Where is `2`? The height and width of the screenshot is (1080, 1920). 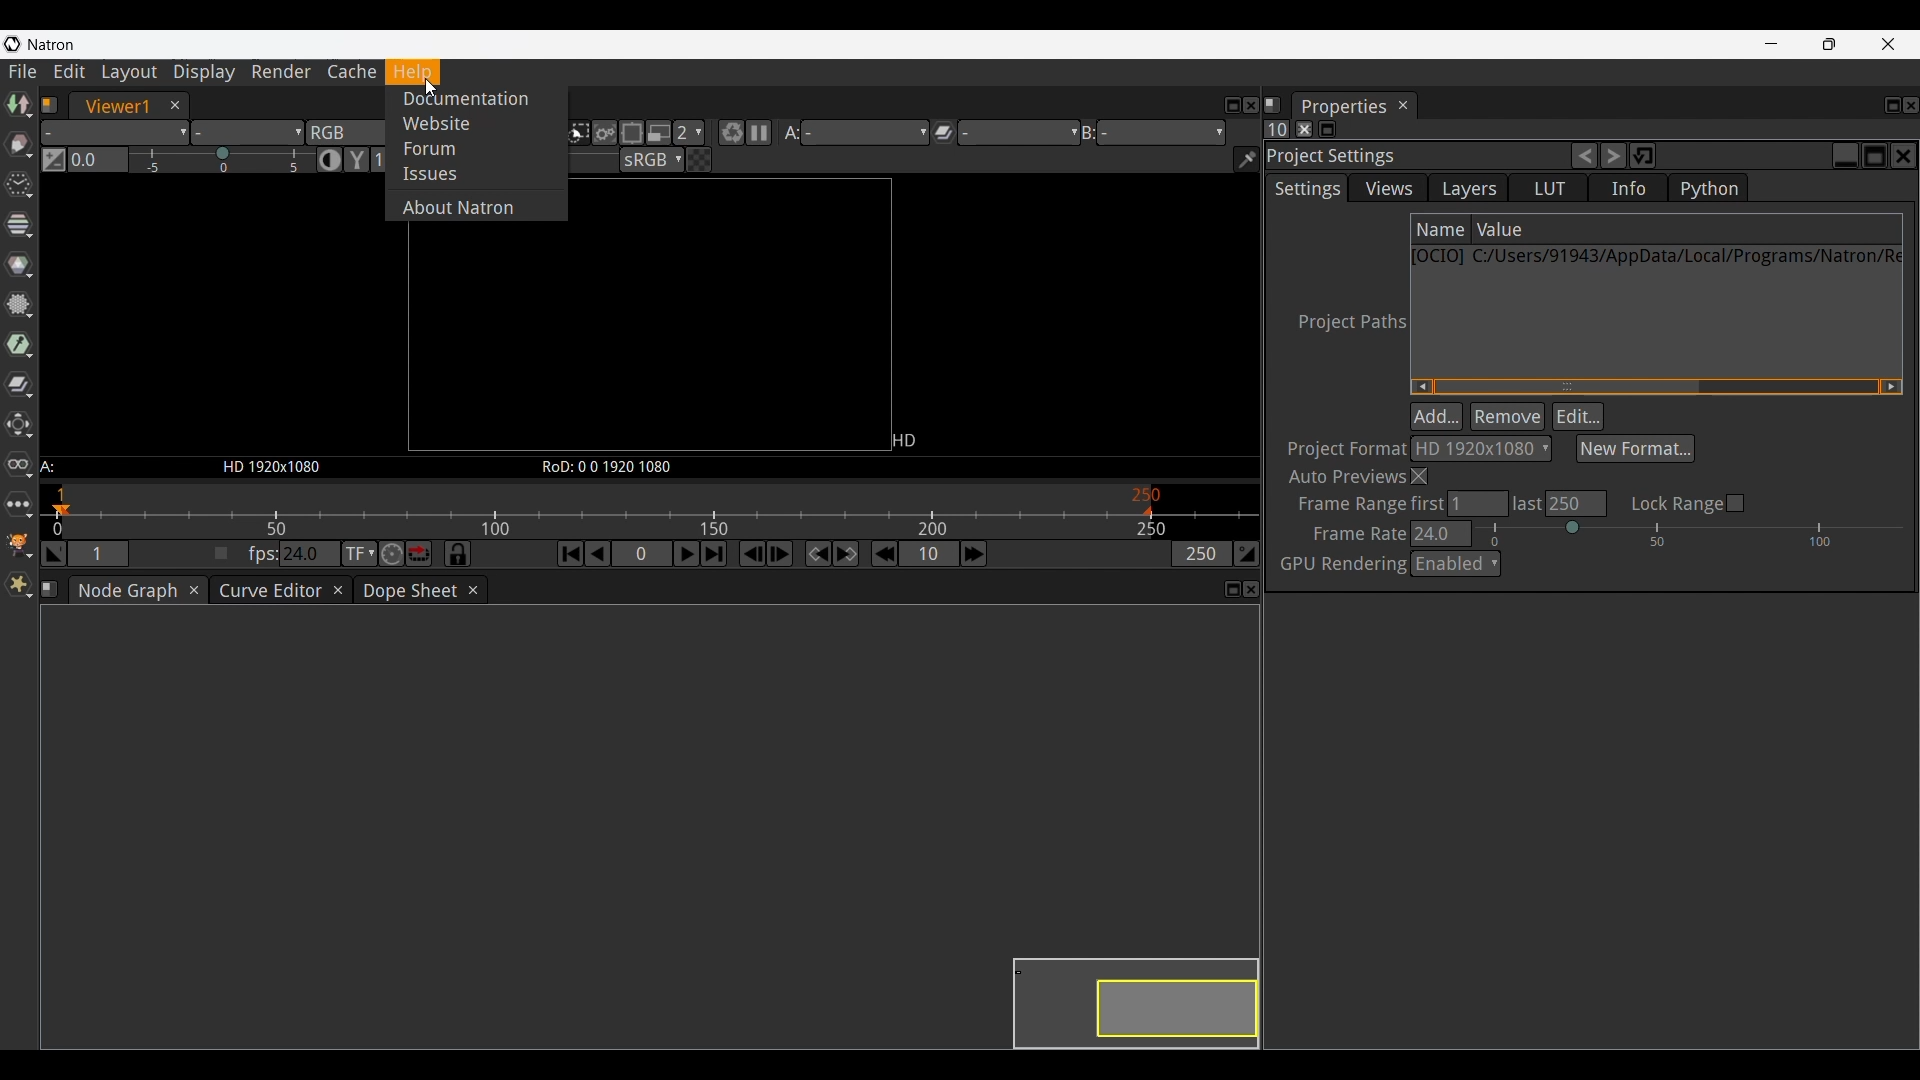 2 is located at coordinates (689, 132).